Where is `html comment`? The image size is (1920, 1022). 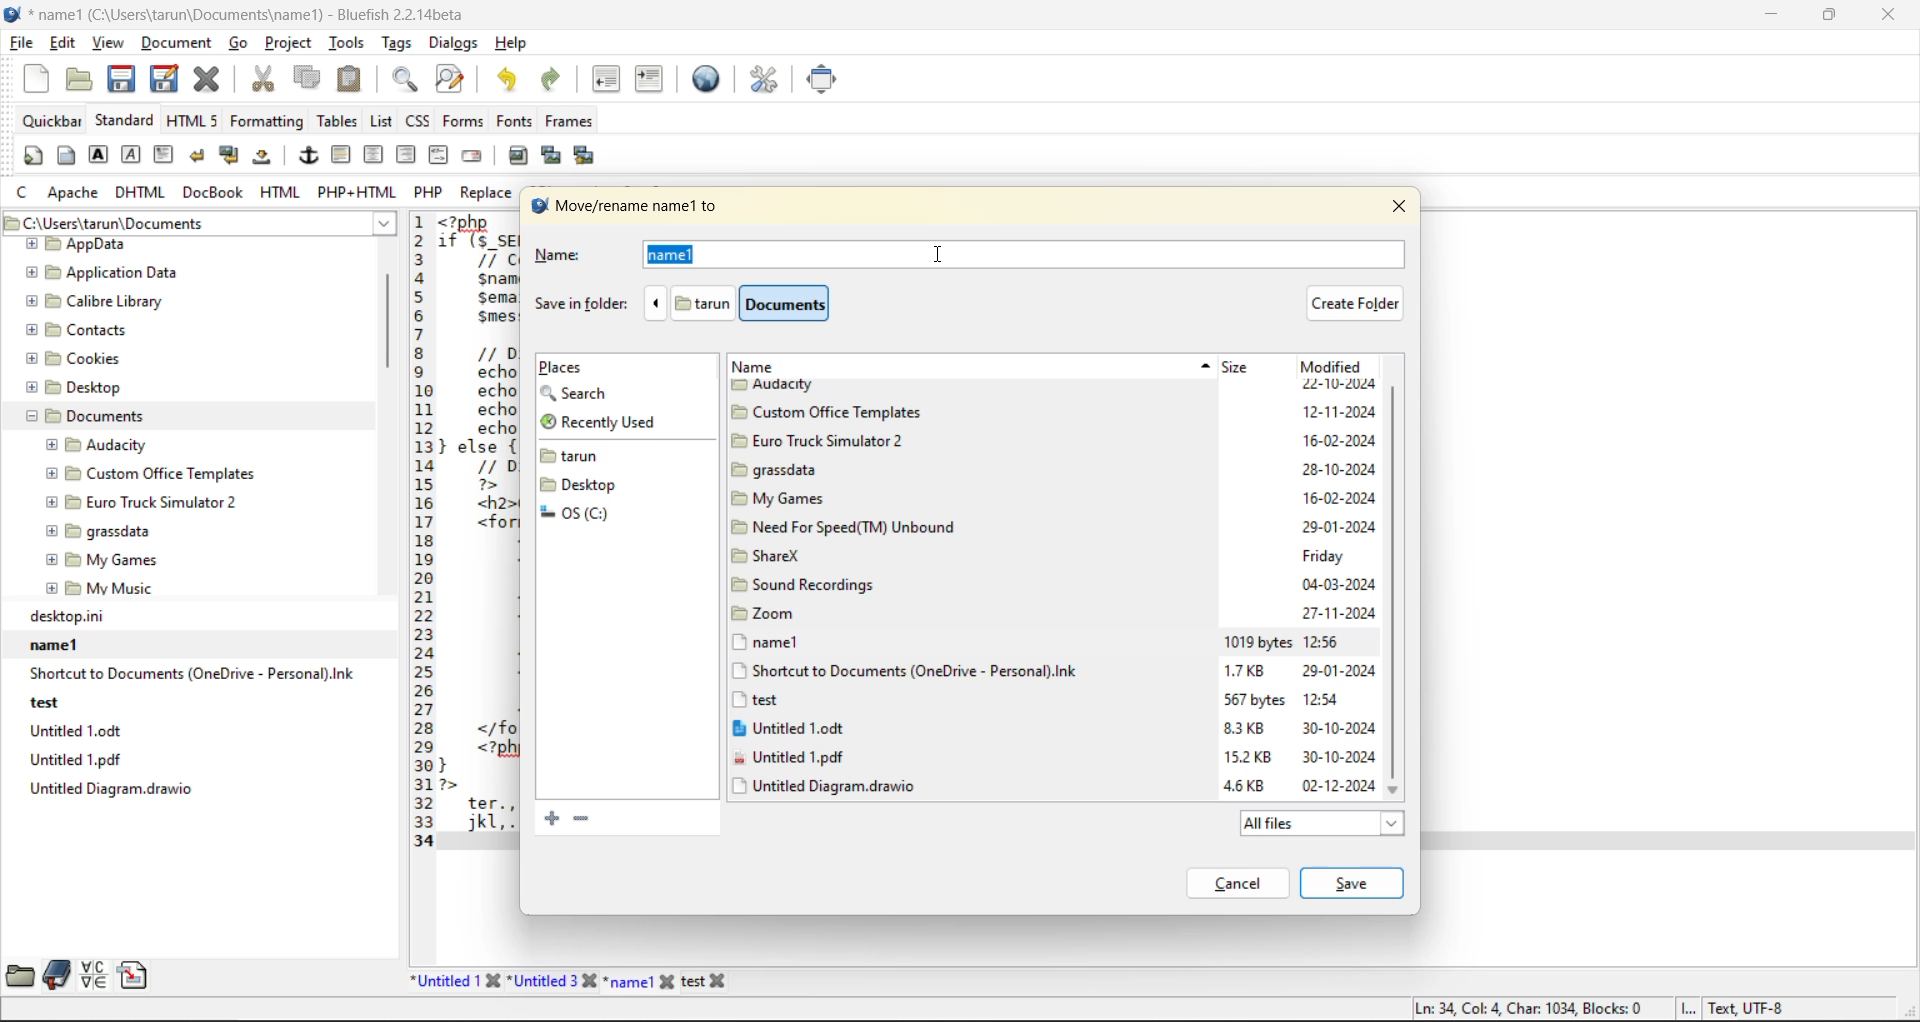 html comment is located at coordinates (439, 156).